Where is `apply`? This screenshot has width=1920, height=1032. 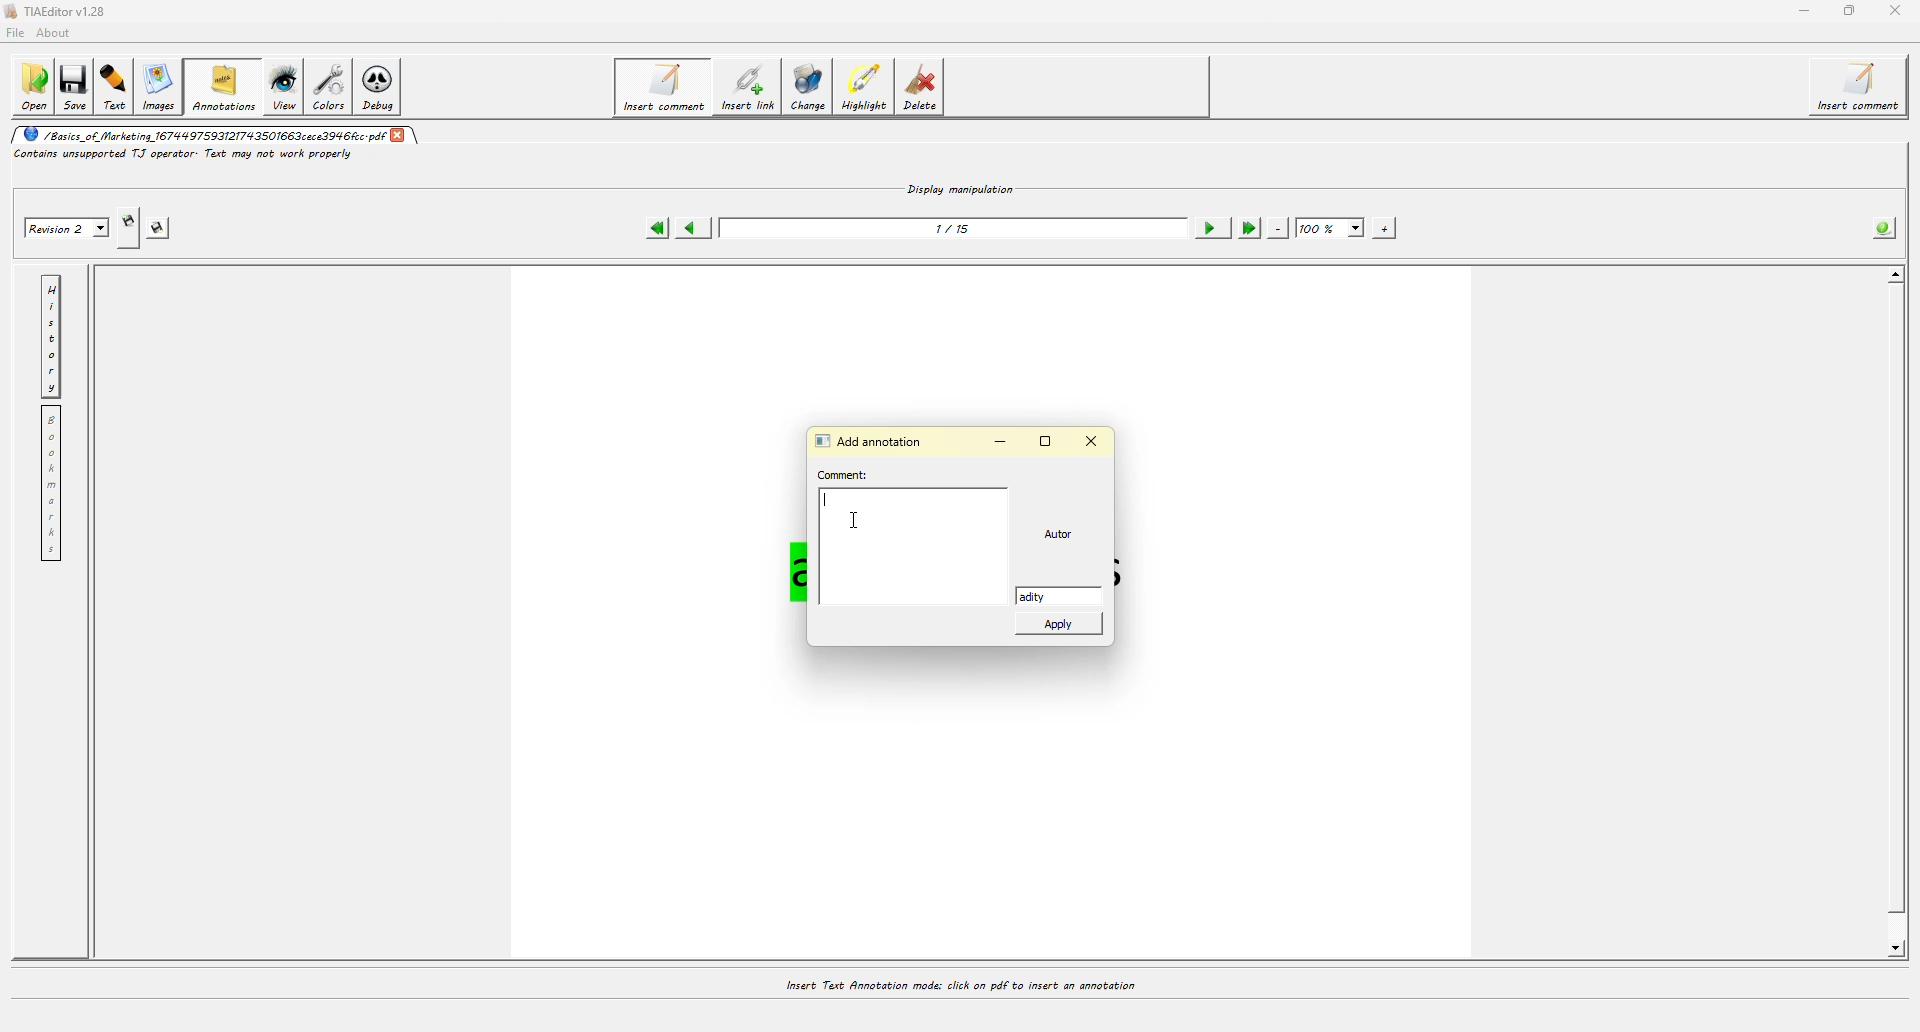 apply is located at coordinates (1062, 628).